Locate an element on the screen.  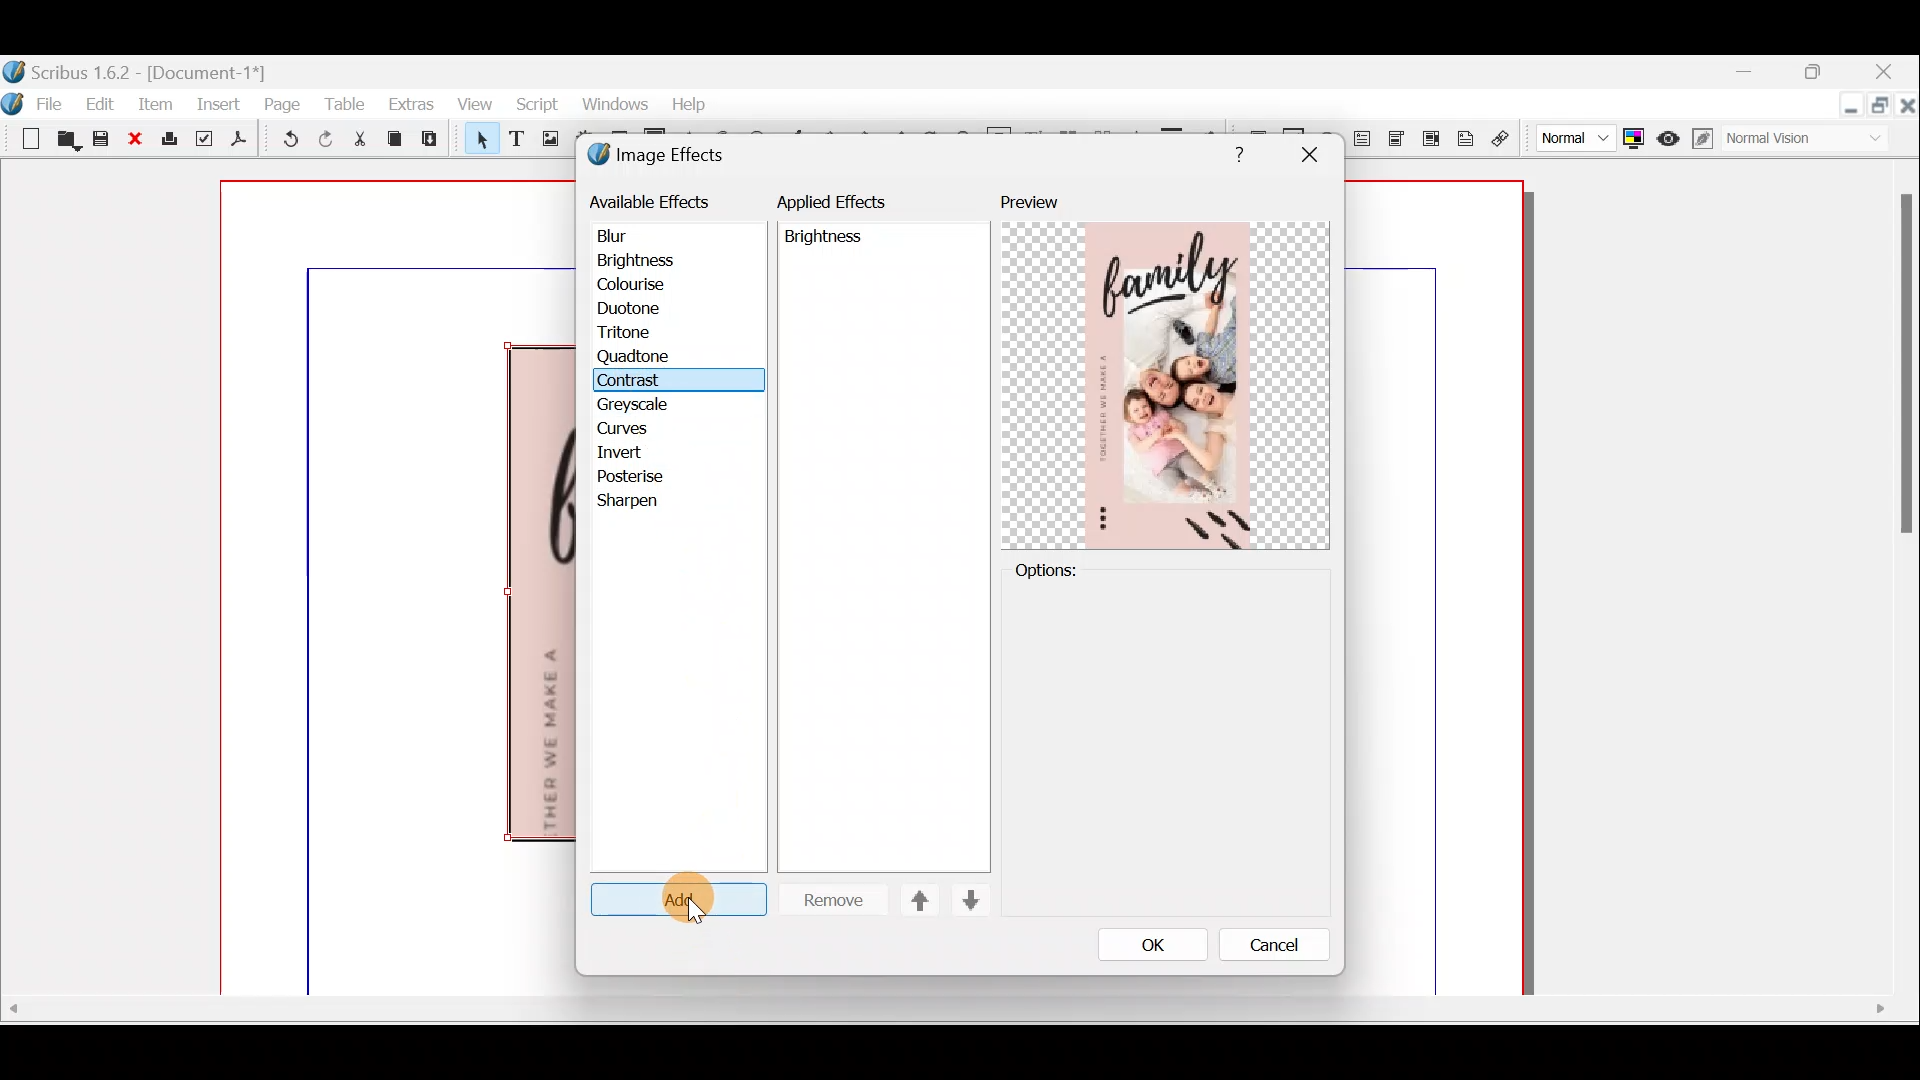
OK is located at coordinates (1148, 944).